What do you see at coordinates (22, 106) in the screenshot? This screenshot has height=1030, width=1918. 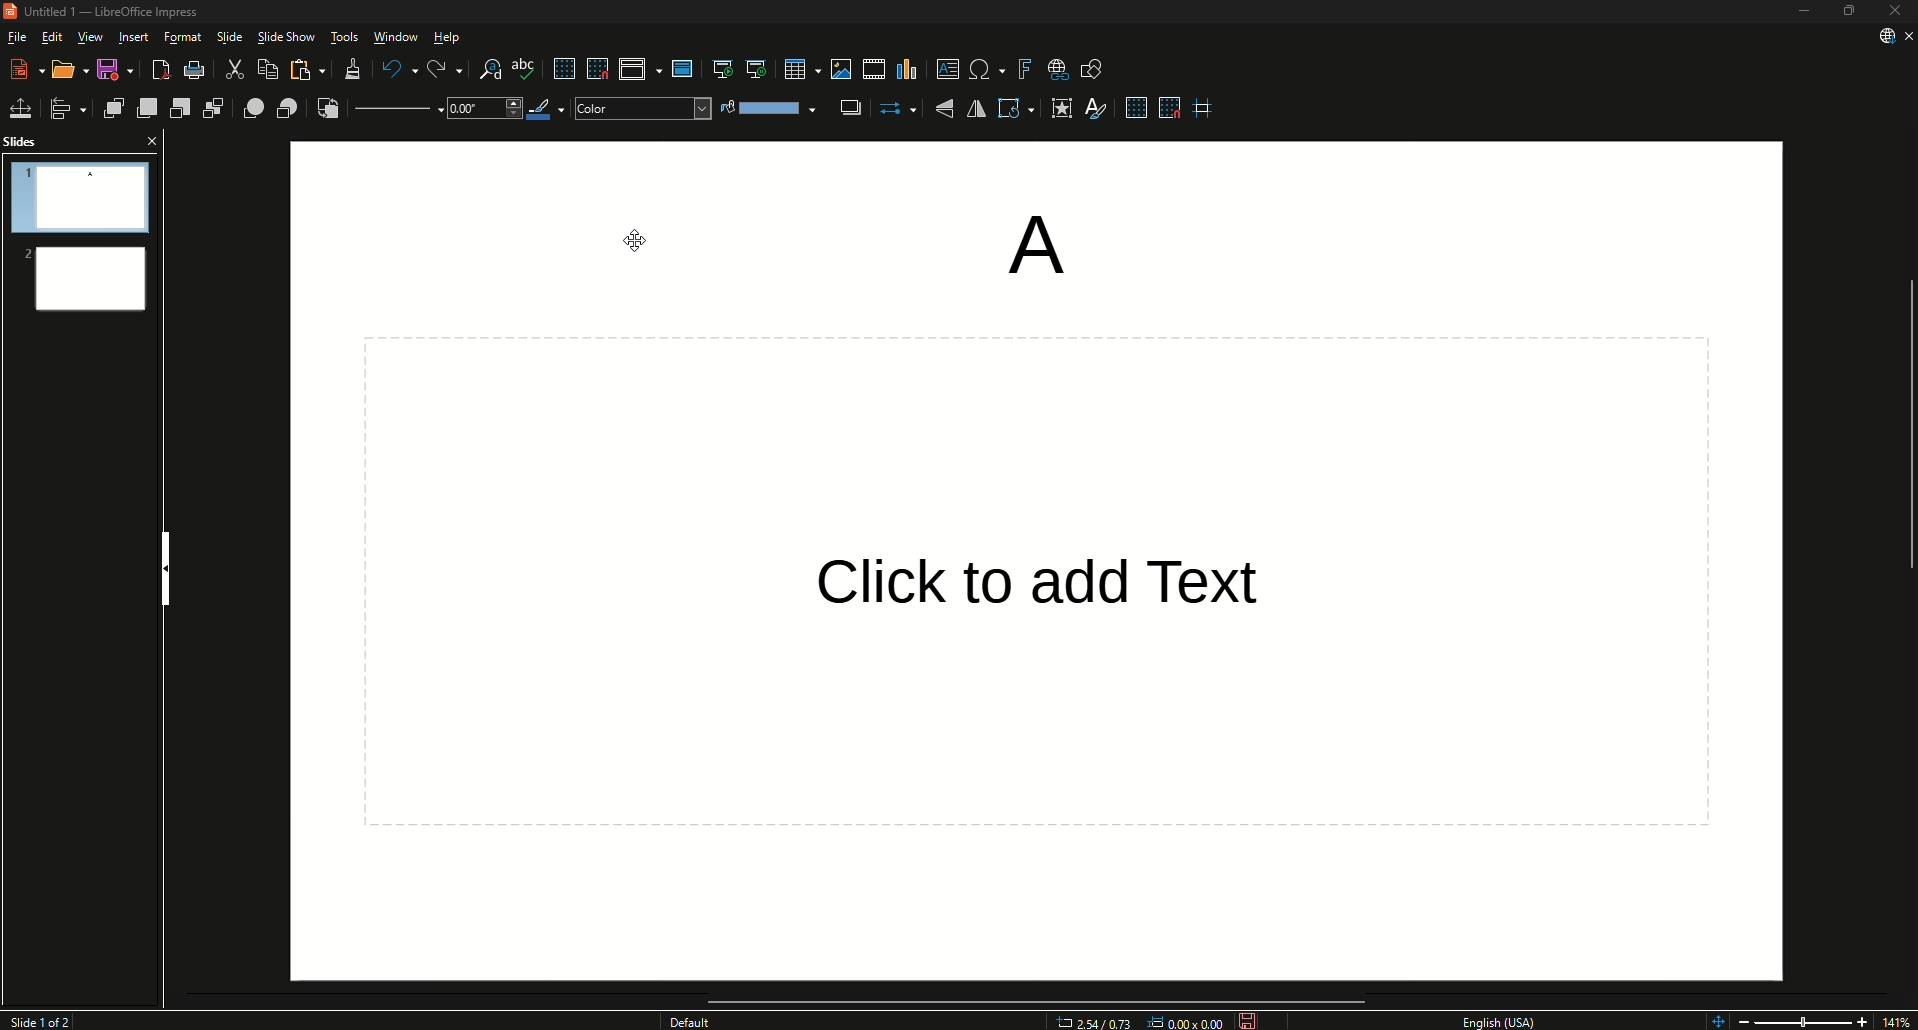 I see `Position and Size` at bounding box center [22, 106].